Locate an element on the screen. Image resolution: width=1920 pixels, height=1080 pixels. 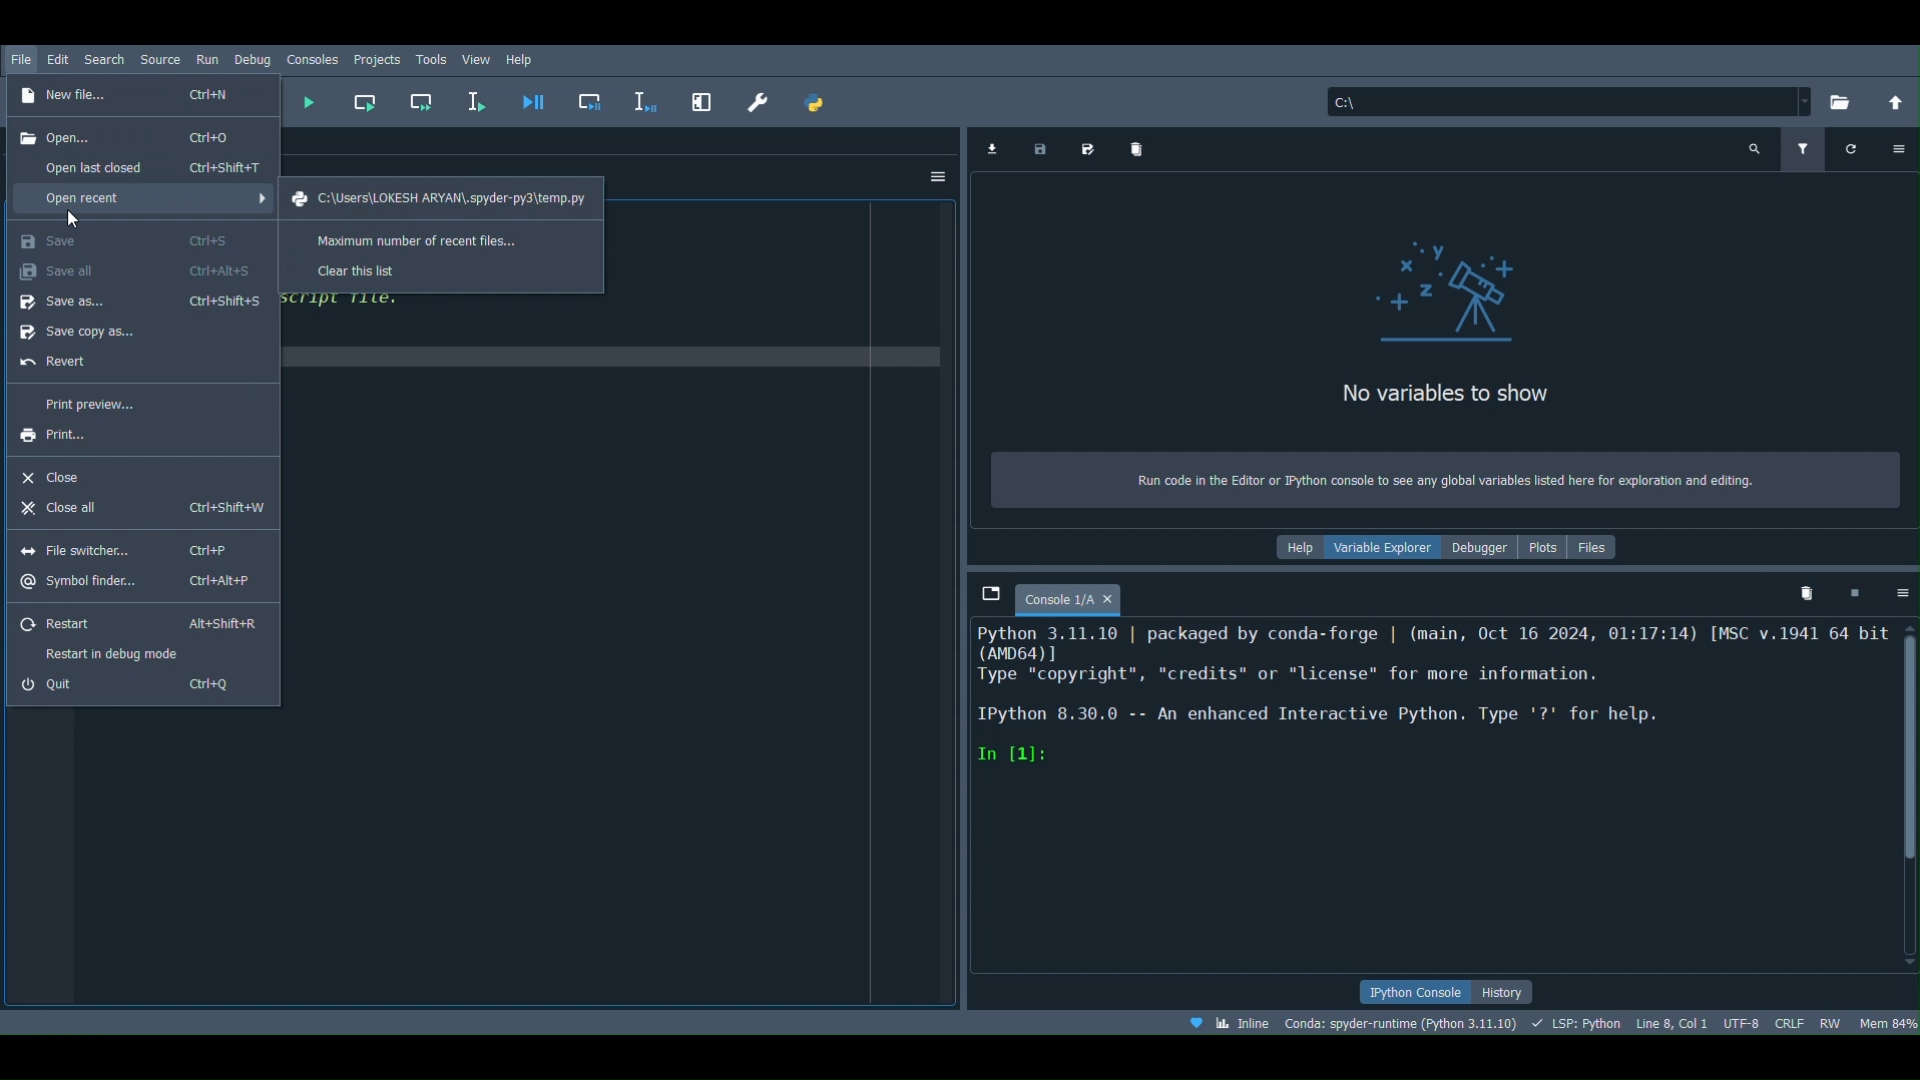
Clear the list is located at coordinates (359, 270).